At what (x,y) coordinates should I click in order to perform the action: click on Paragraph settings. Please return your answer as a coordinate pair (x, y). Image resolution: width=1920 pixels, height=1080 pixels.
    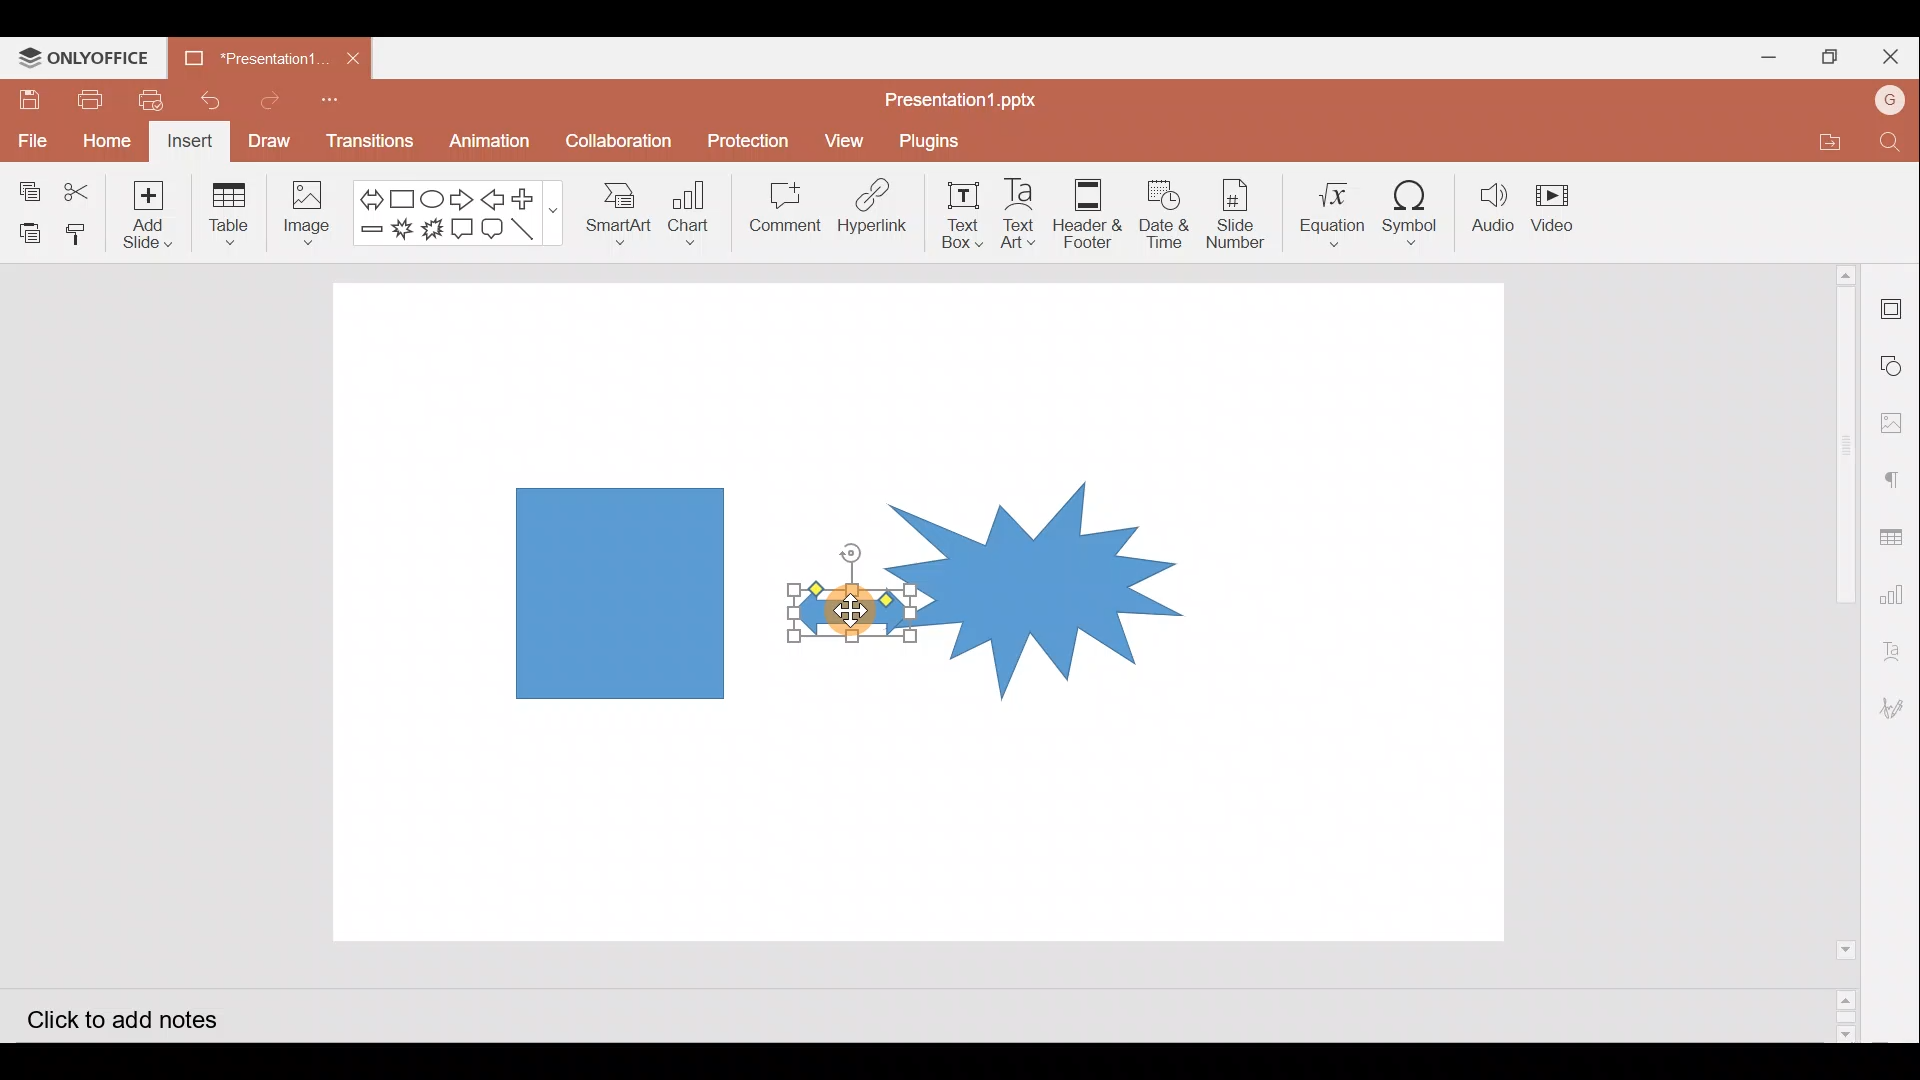
    Looking at the image, I should click on (1894, 483).